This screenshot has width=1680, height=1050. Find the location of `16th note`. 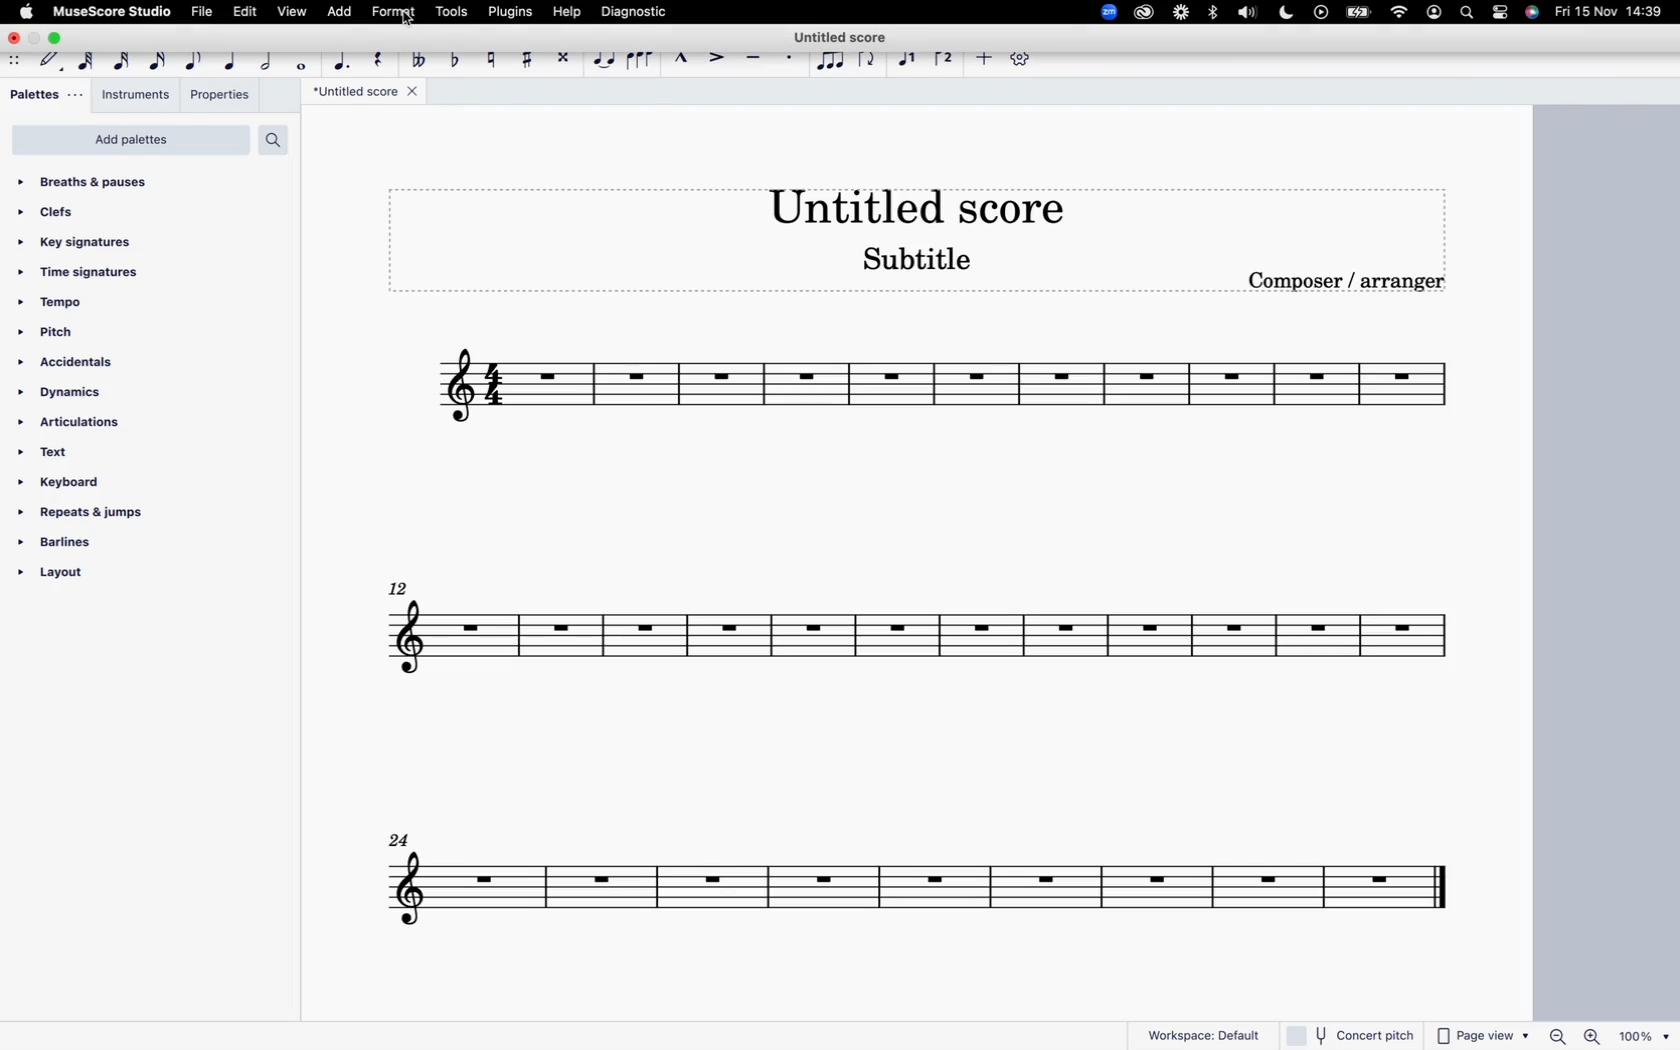

16th note is located at coordinates (161, 62).